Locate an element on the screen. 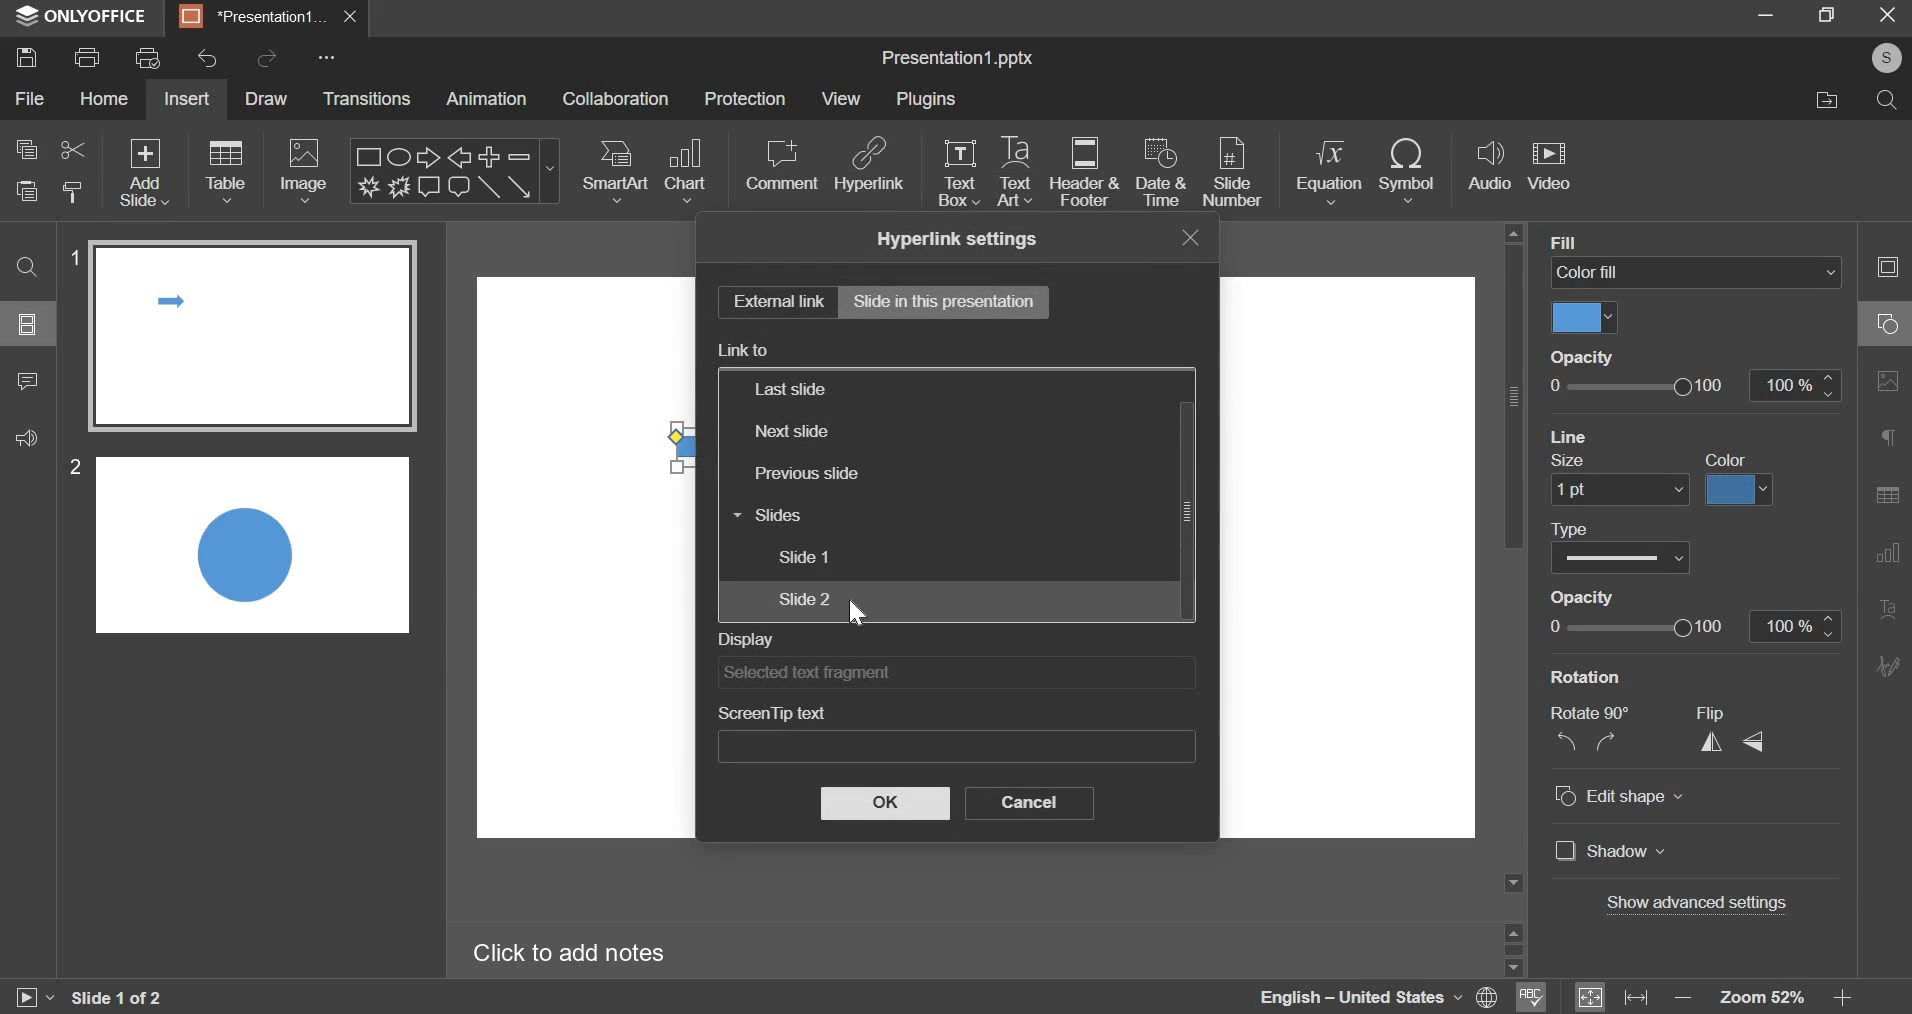  increase/decrease is located at coordinates (1795, 627).